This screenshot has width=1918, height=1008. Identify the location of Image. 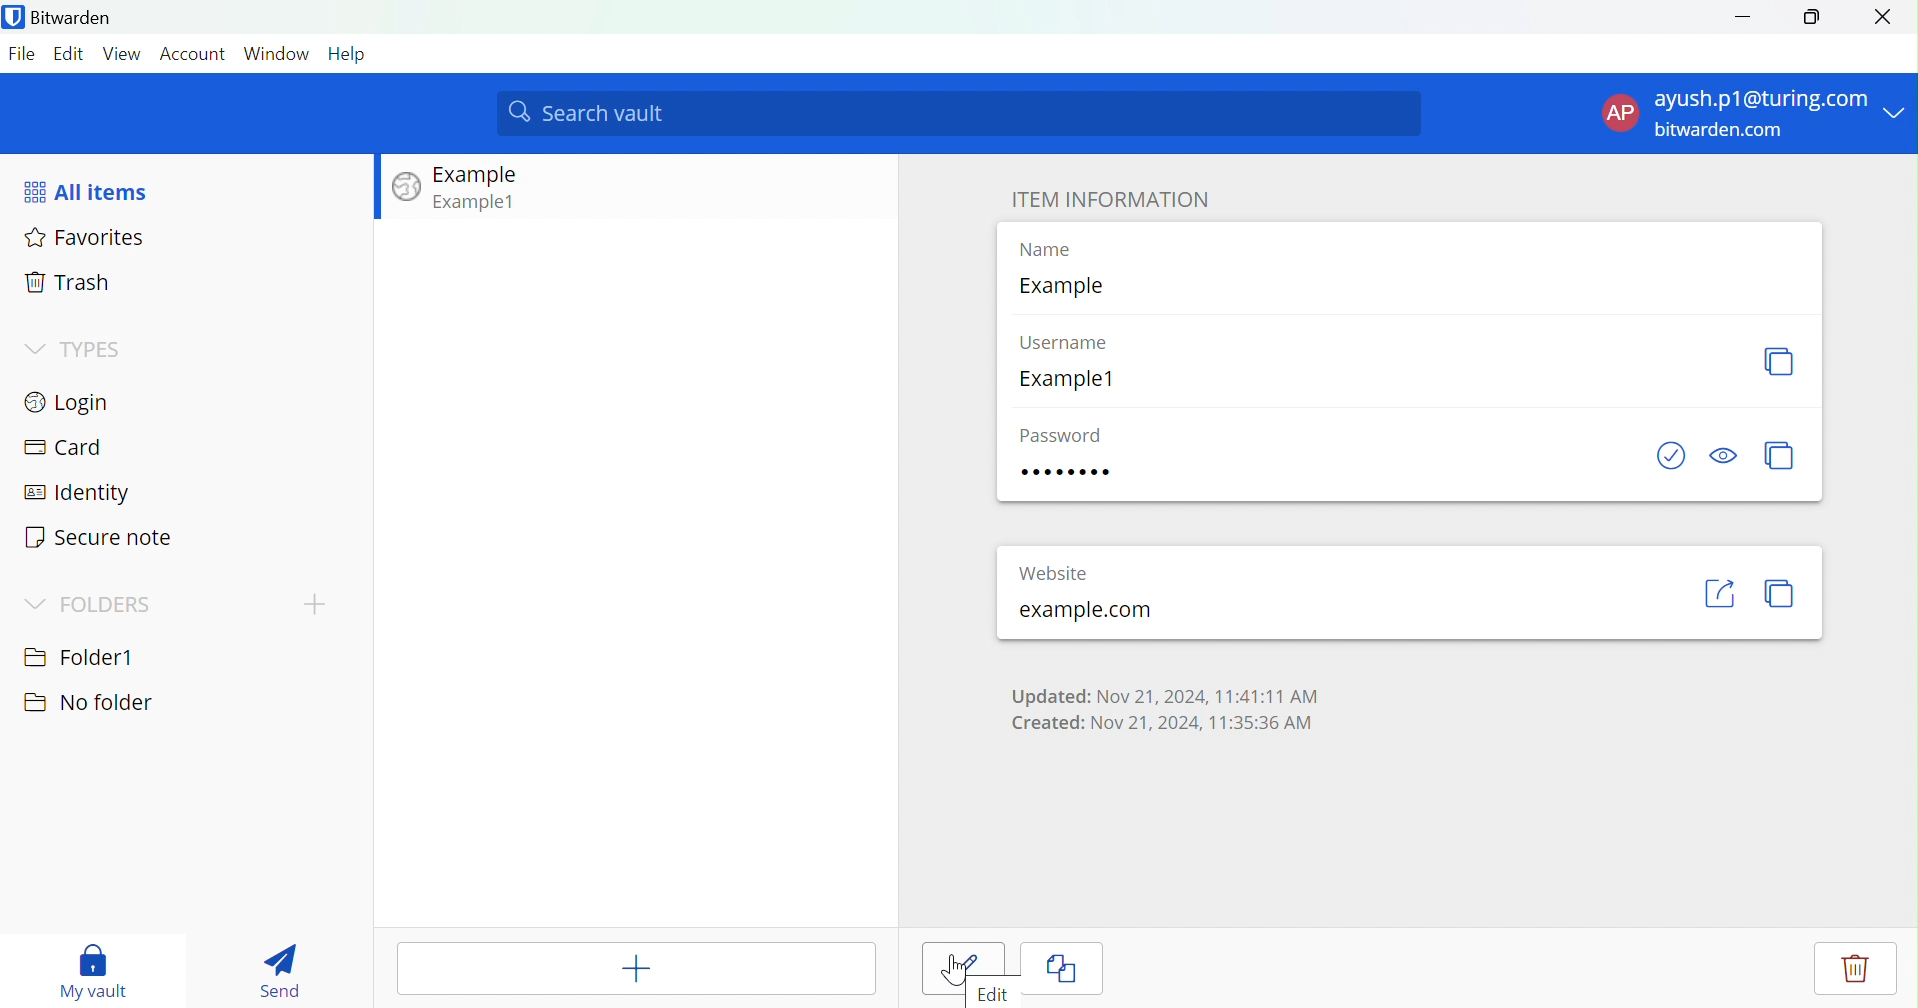
(407, 188).